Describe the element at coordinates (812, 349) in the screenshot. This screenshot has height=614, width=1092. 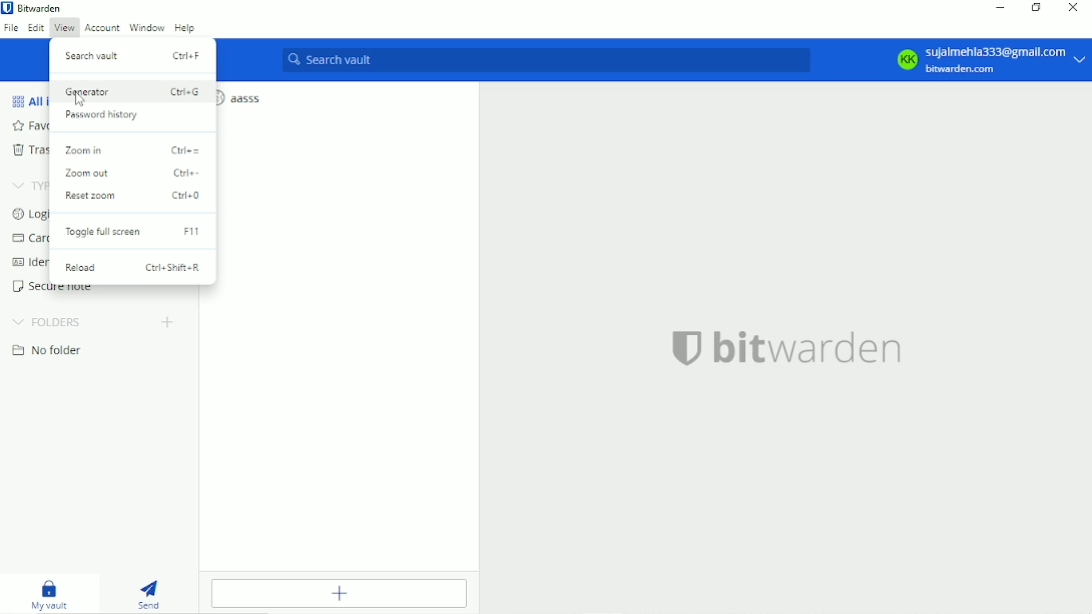
I see `bitwarden` at that location.